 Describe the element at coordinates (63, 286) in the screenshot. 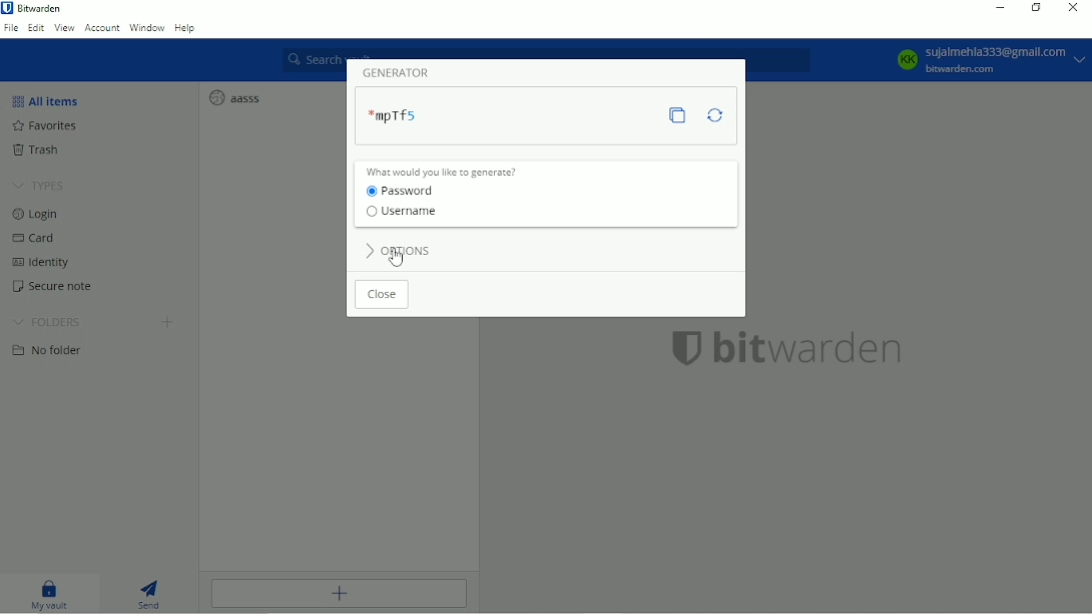

I see `Secure note` at that location.